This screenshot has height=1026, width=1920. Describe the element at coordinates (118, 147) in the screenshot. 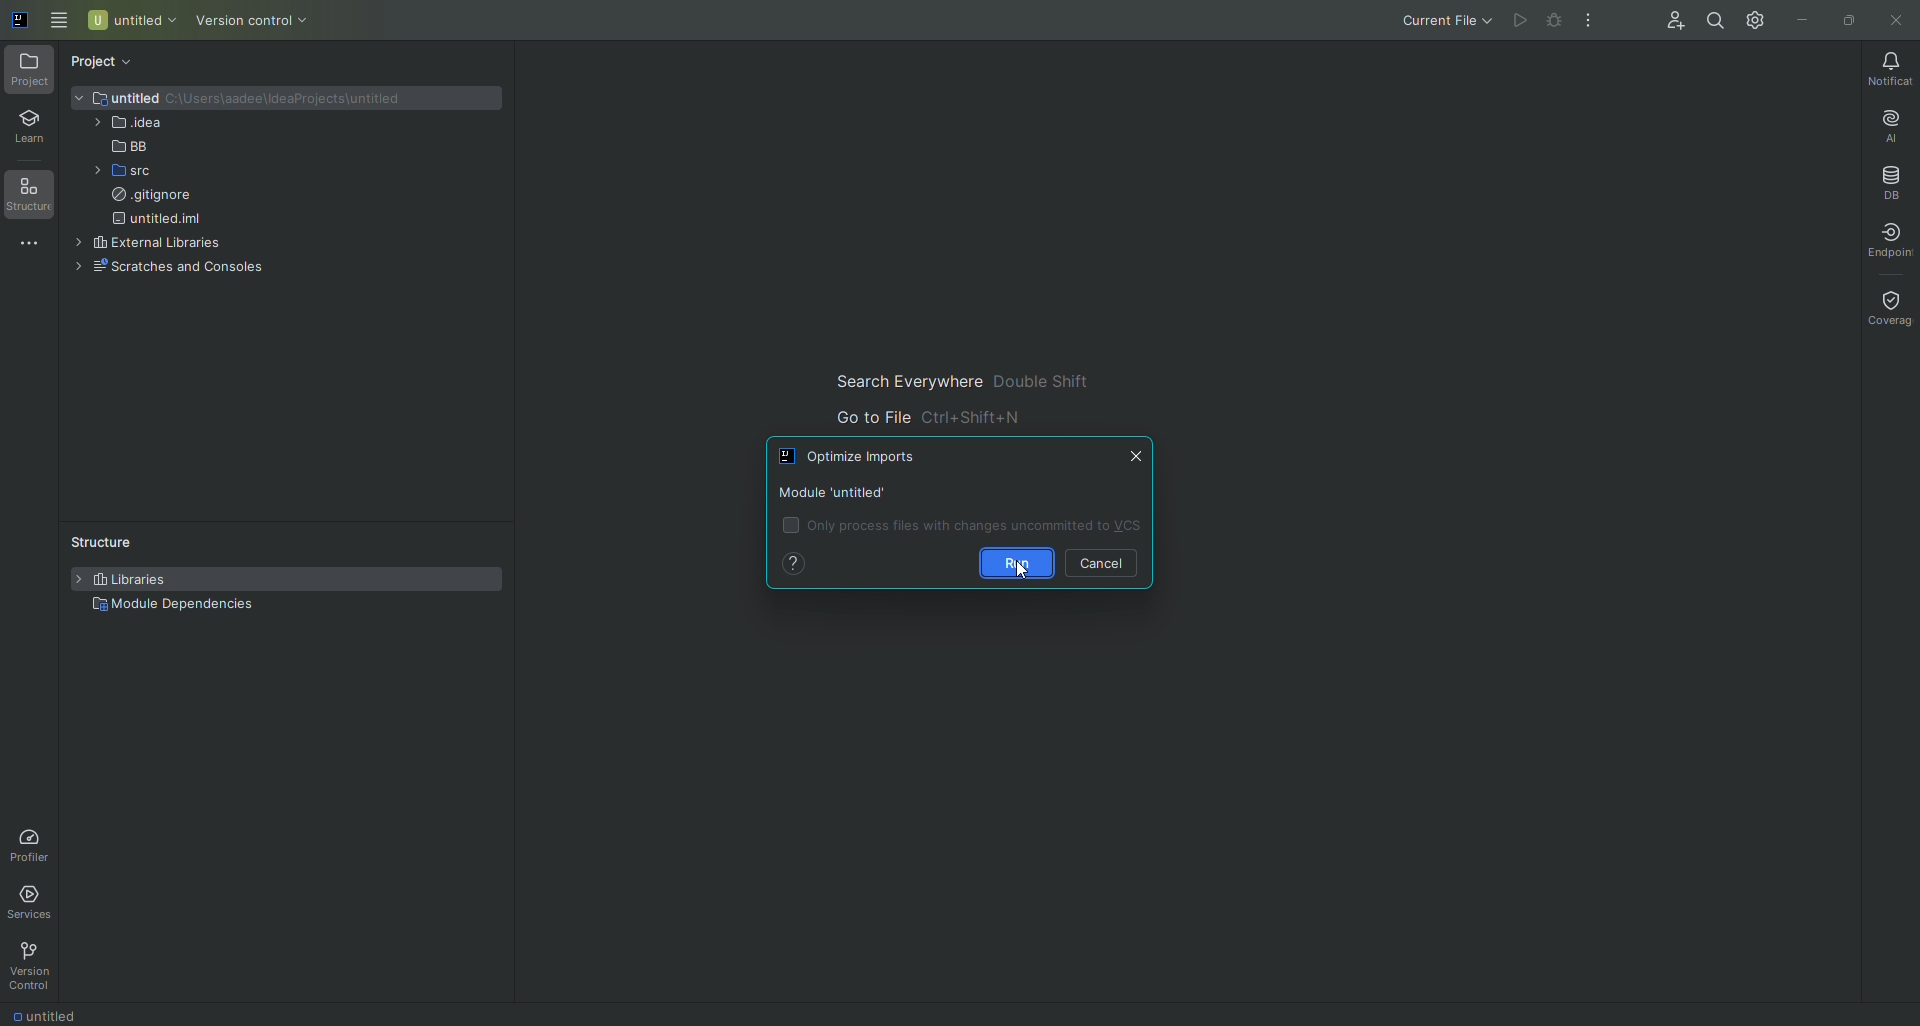

I see `BB` at that location.